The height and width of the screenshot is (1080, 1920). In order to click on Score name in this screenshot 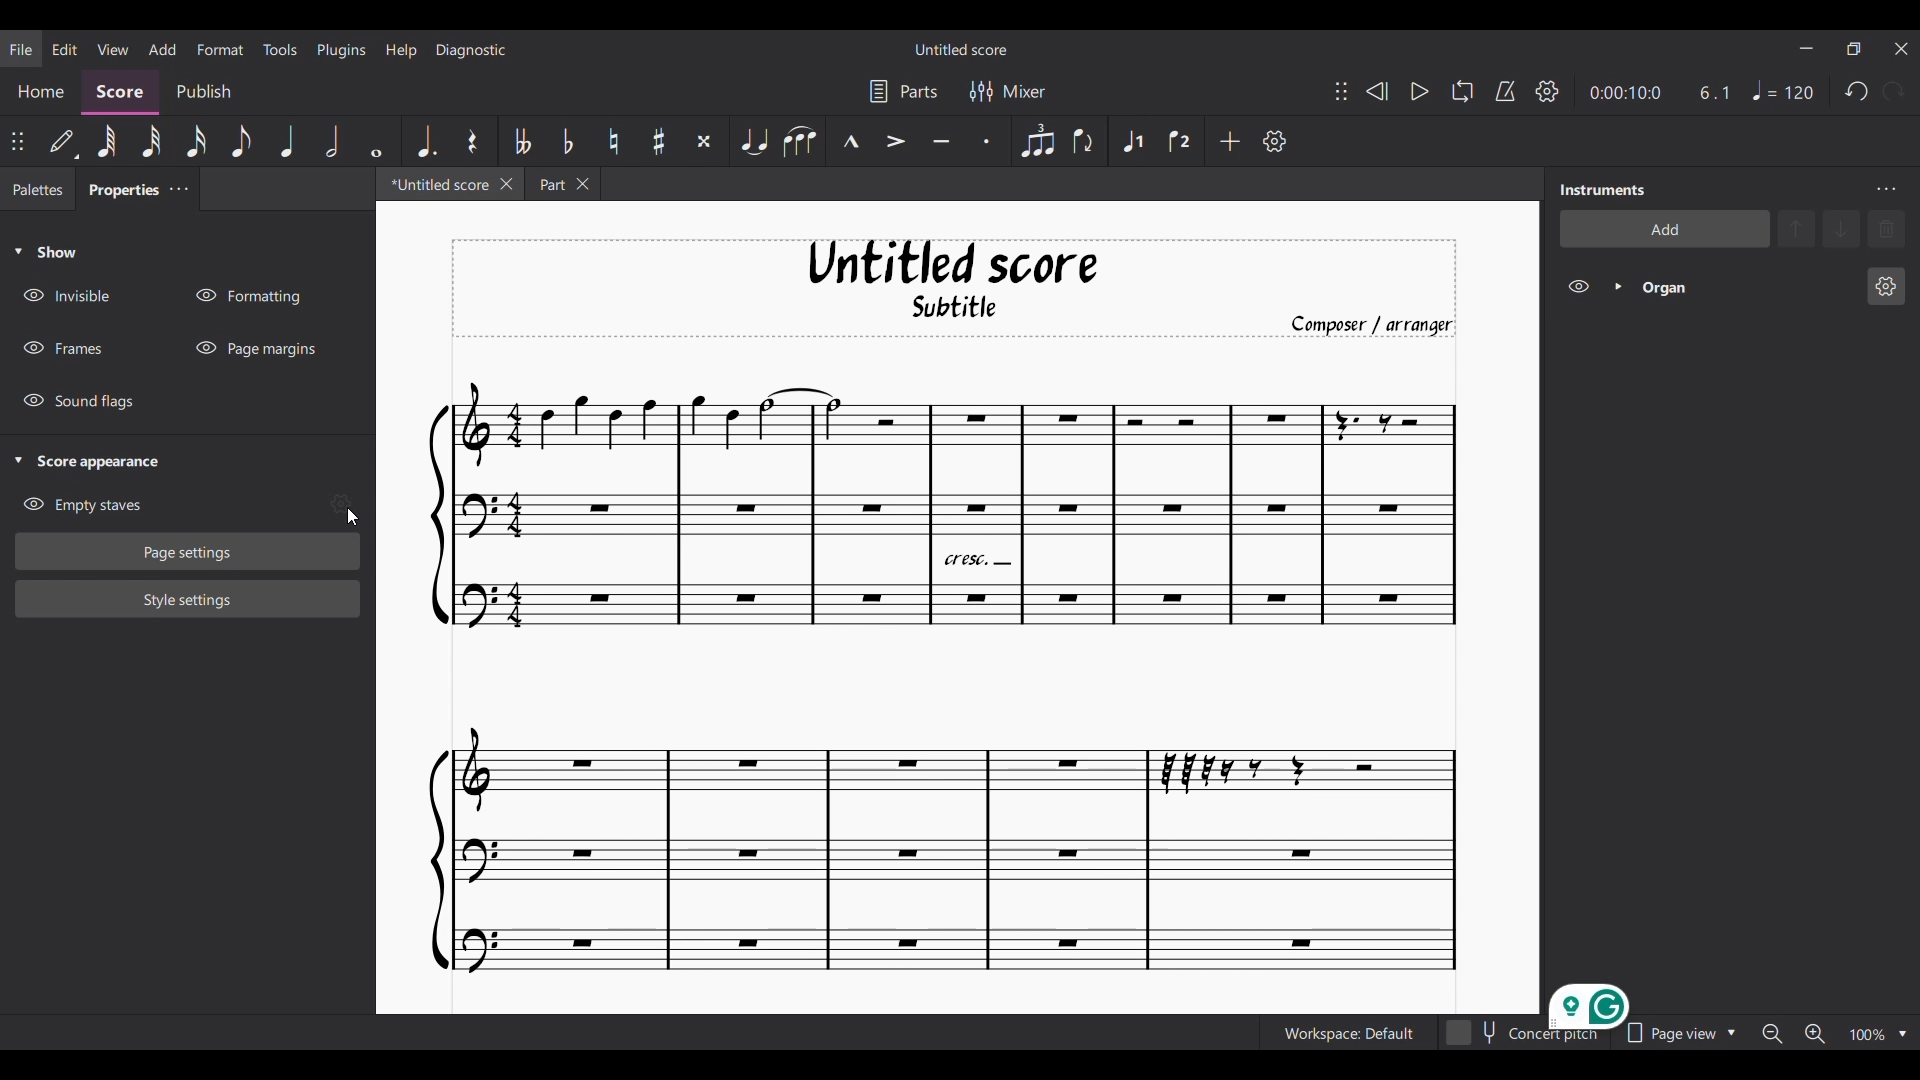, I will do `click(962, 49)`.